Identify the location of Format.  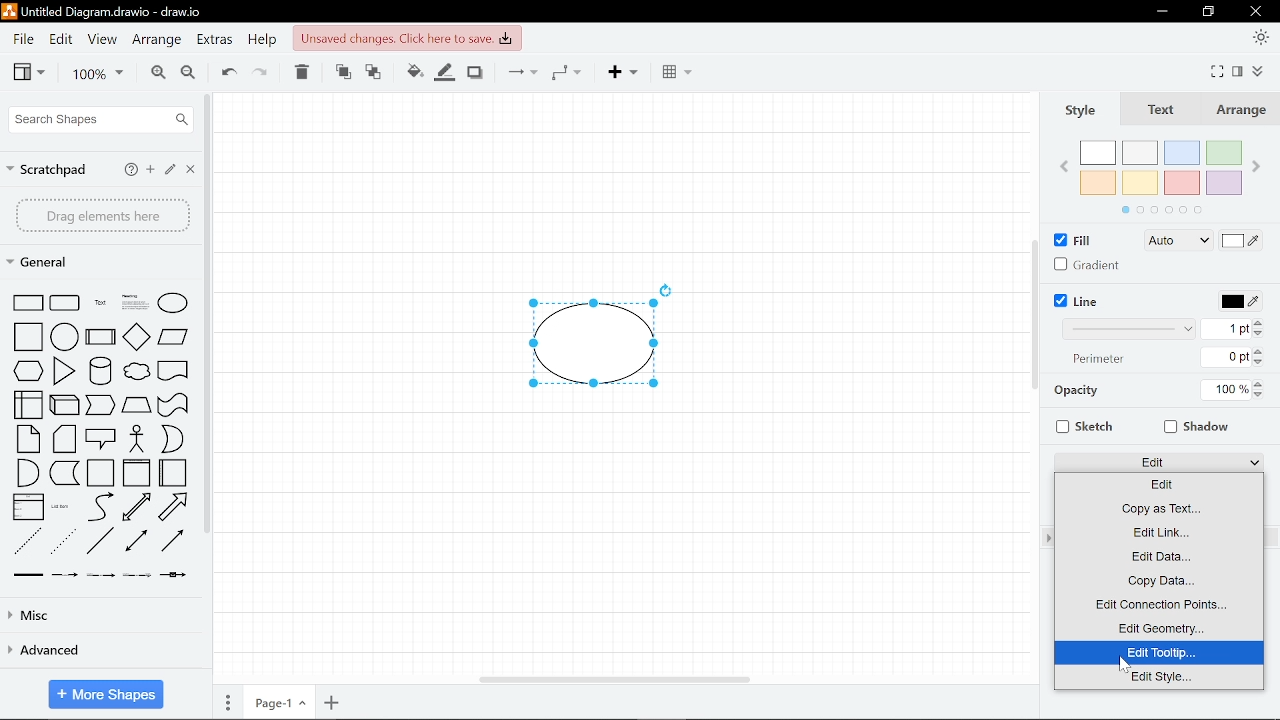
(1237, 72).